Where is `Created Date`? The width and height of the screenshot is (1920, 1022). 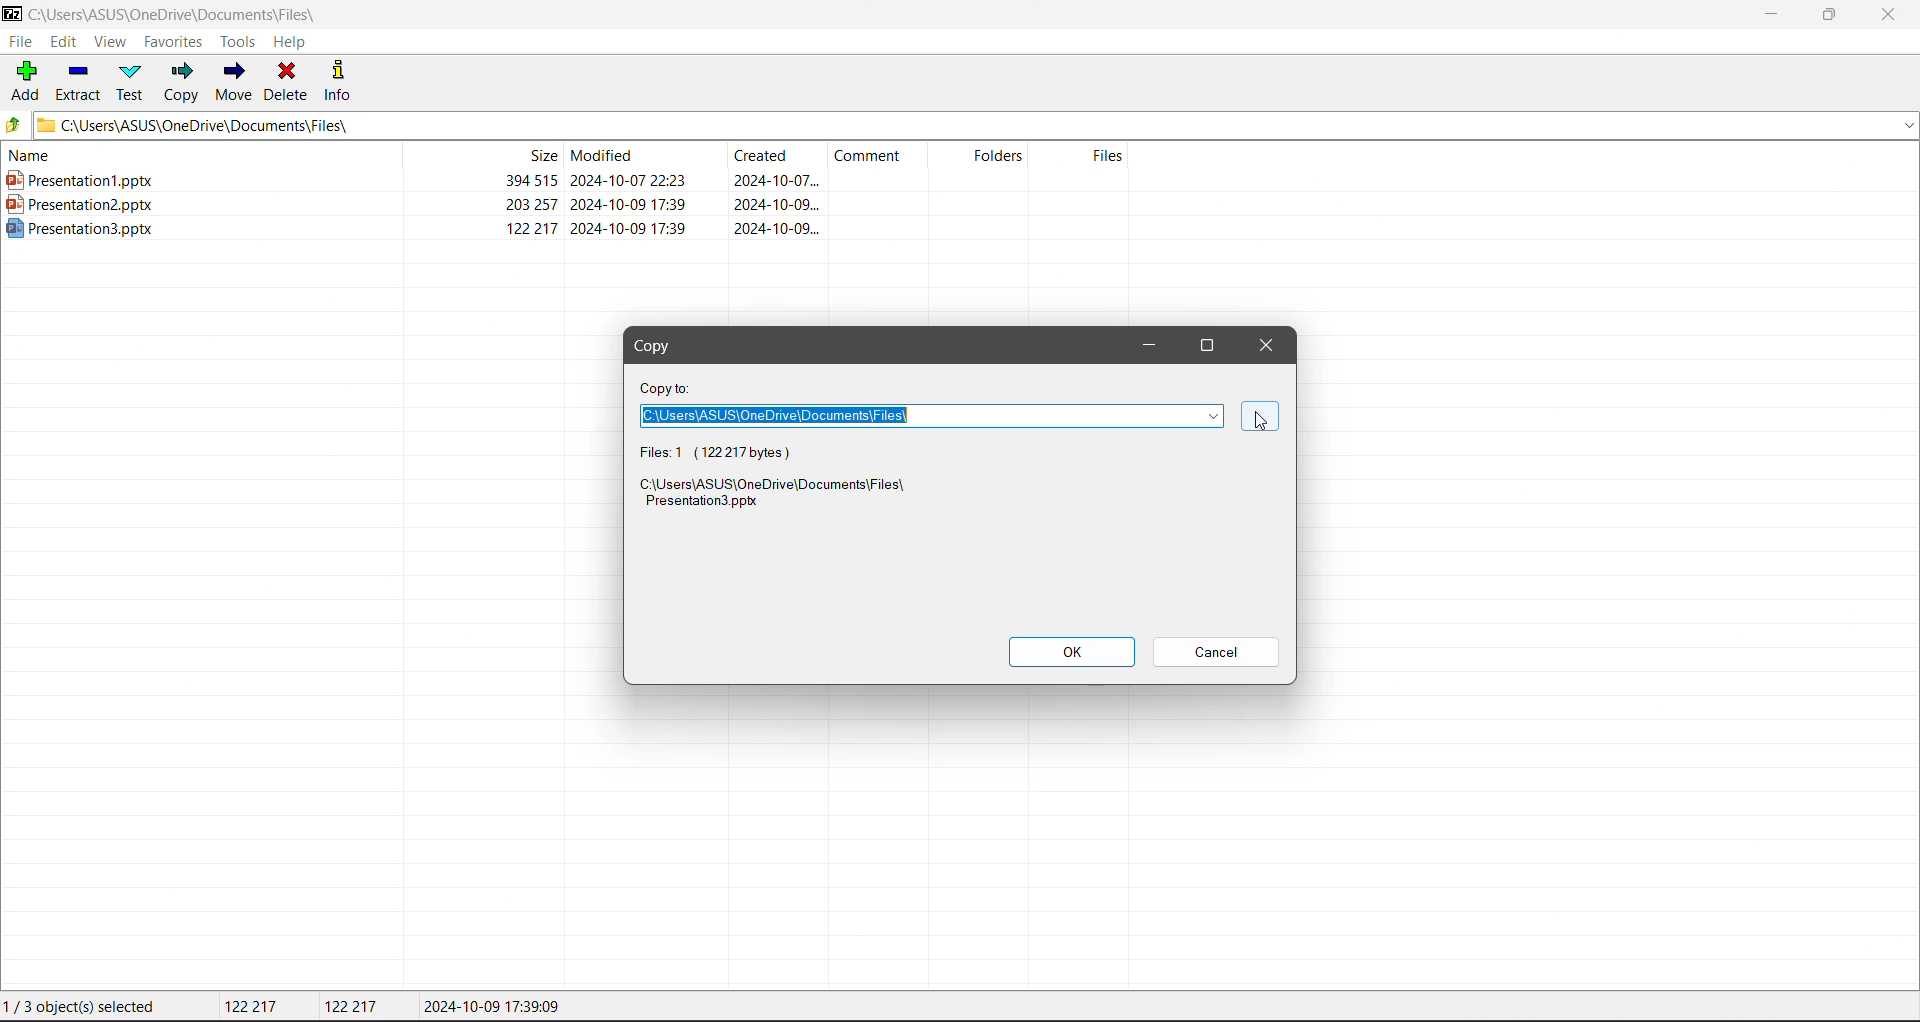
Created Date is located at coordinates (779, 158).